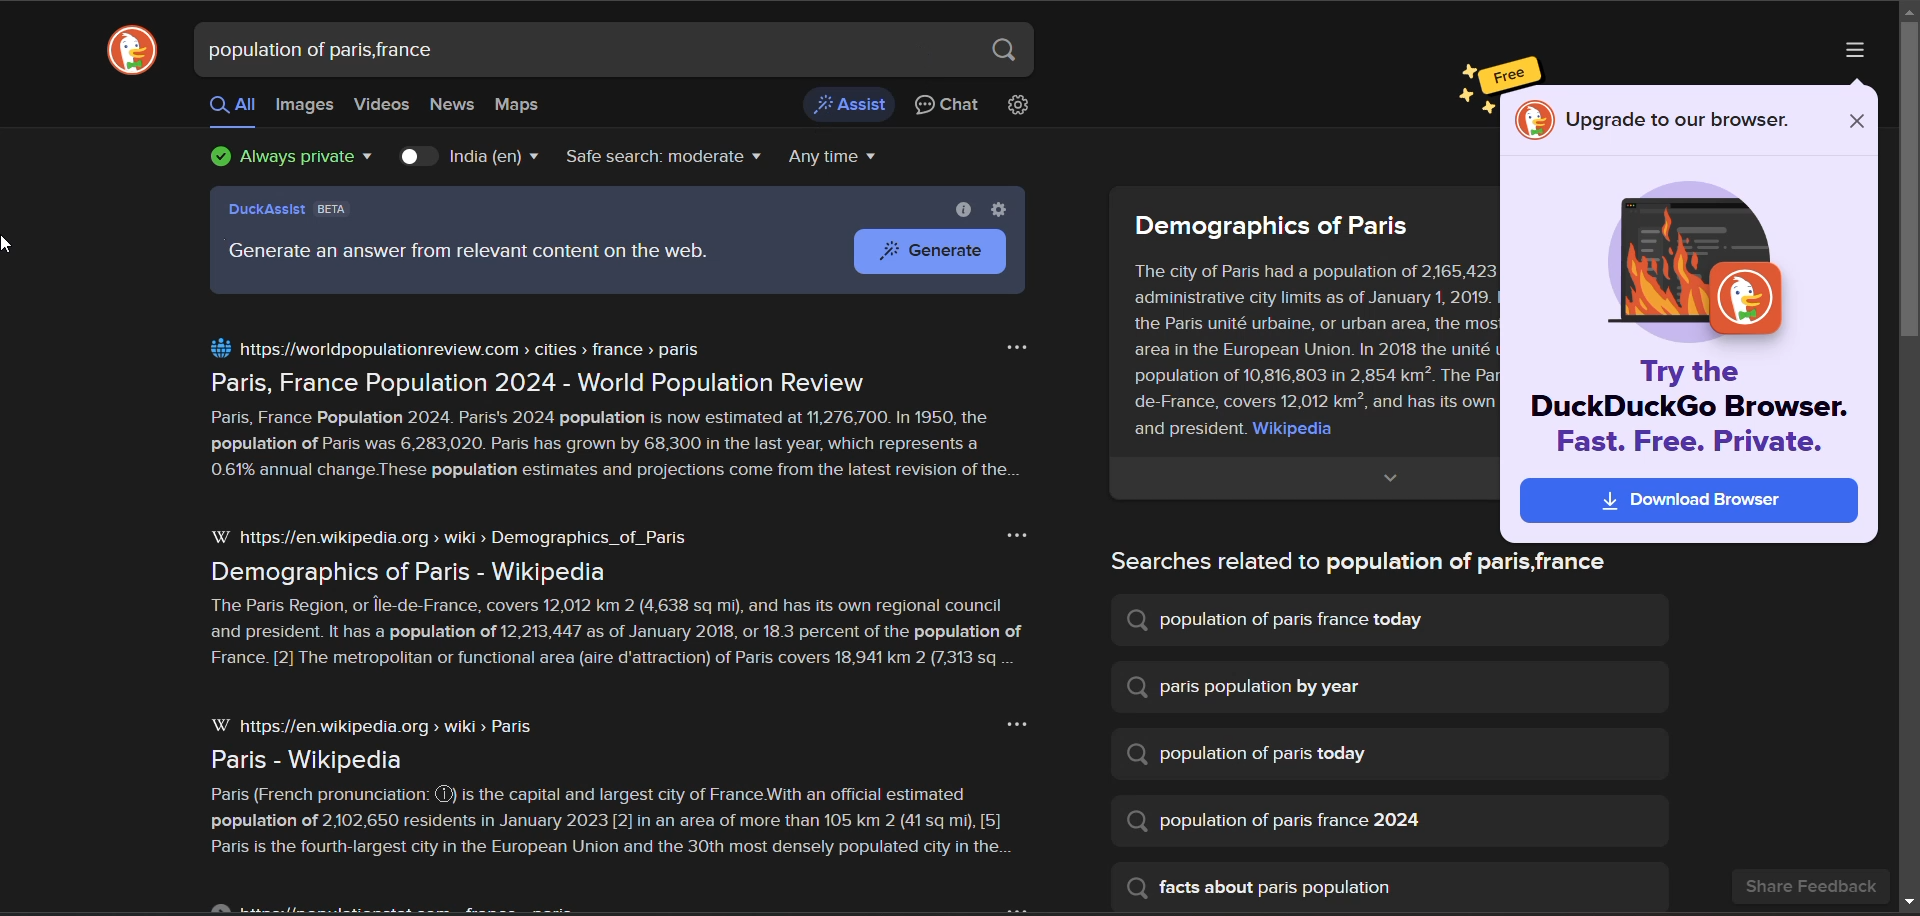 The image size is (1920, 916). I want to click on | | Download Browser, so click(1687, 501).